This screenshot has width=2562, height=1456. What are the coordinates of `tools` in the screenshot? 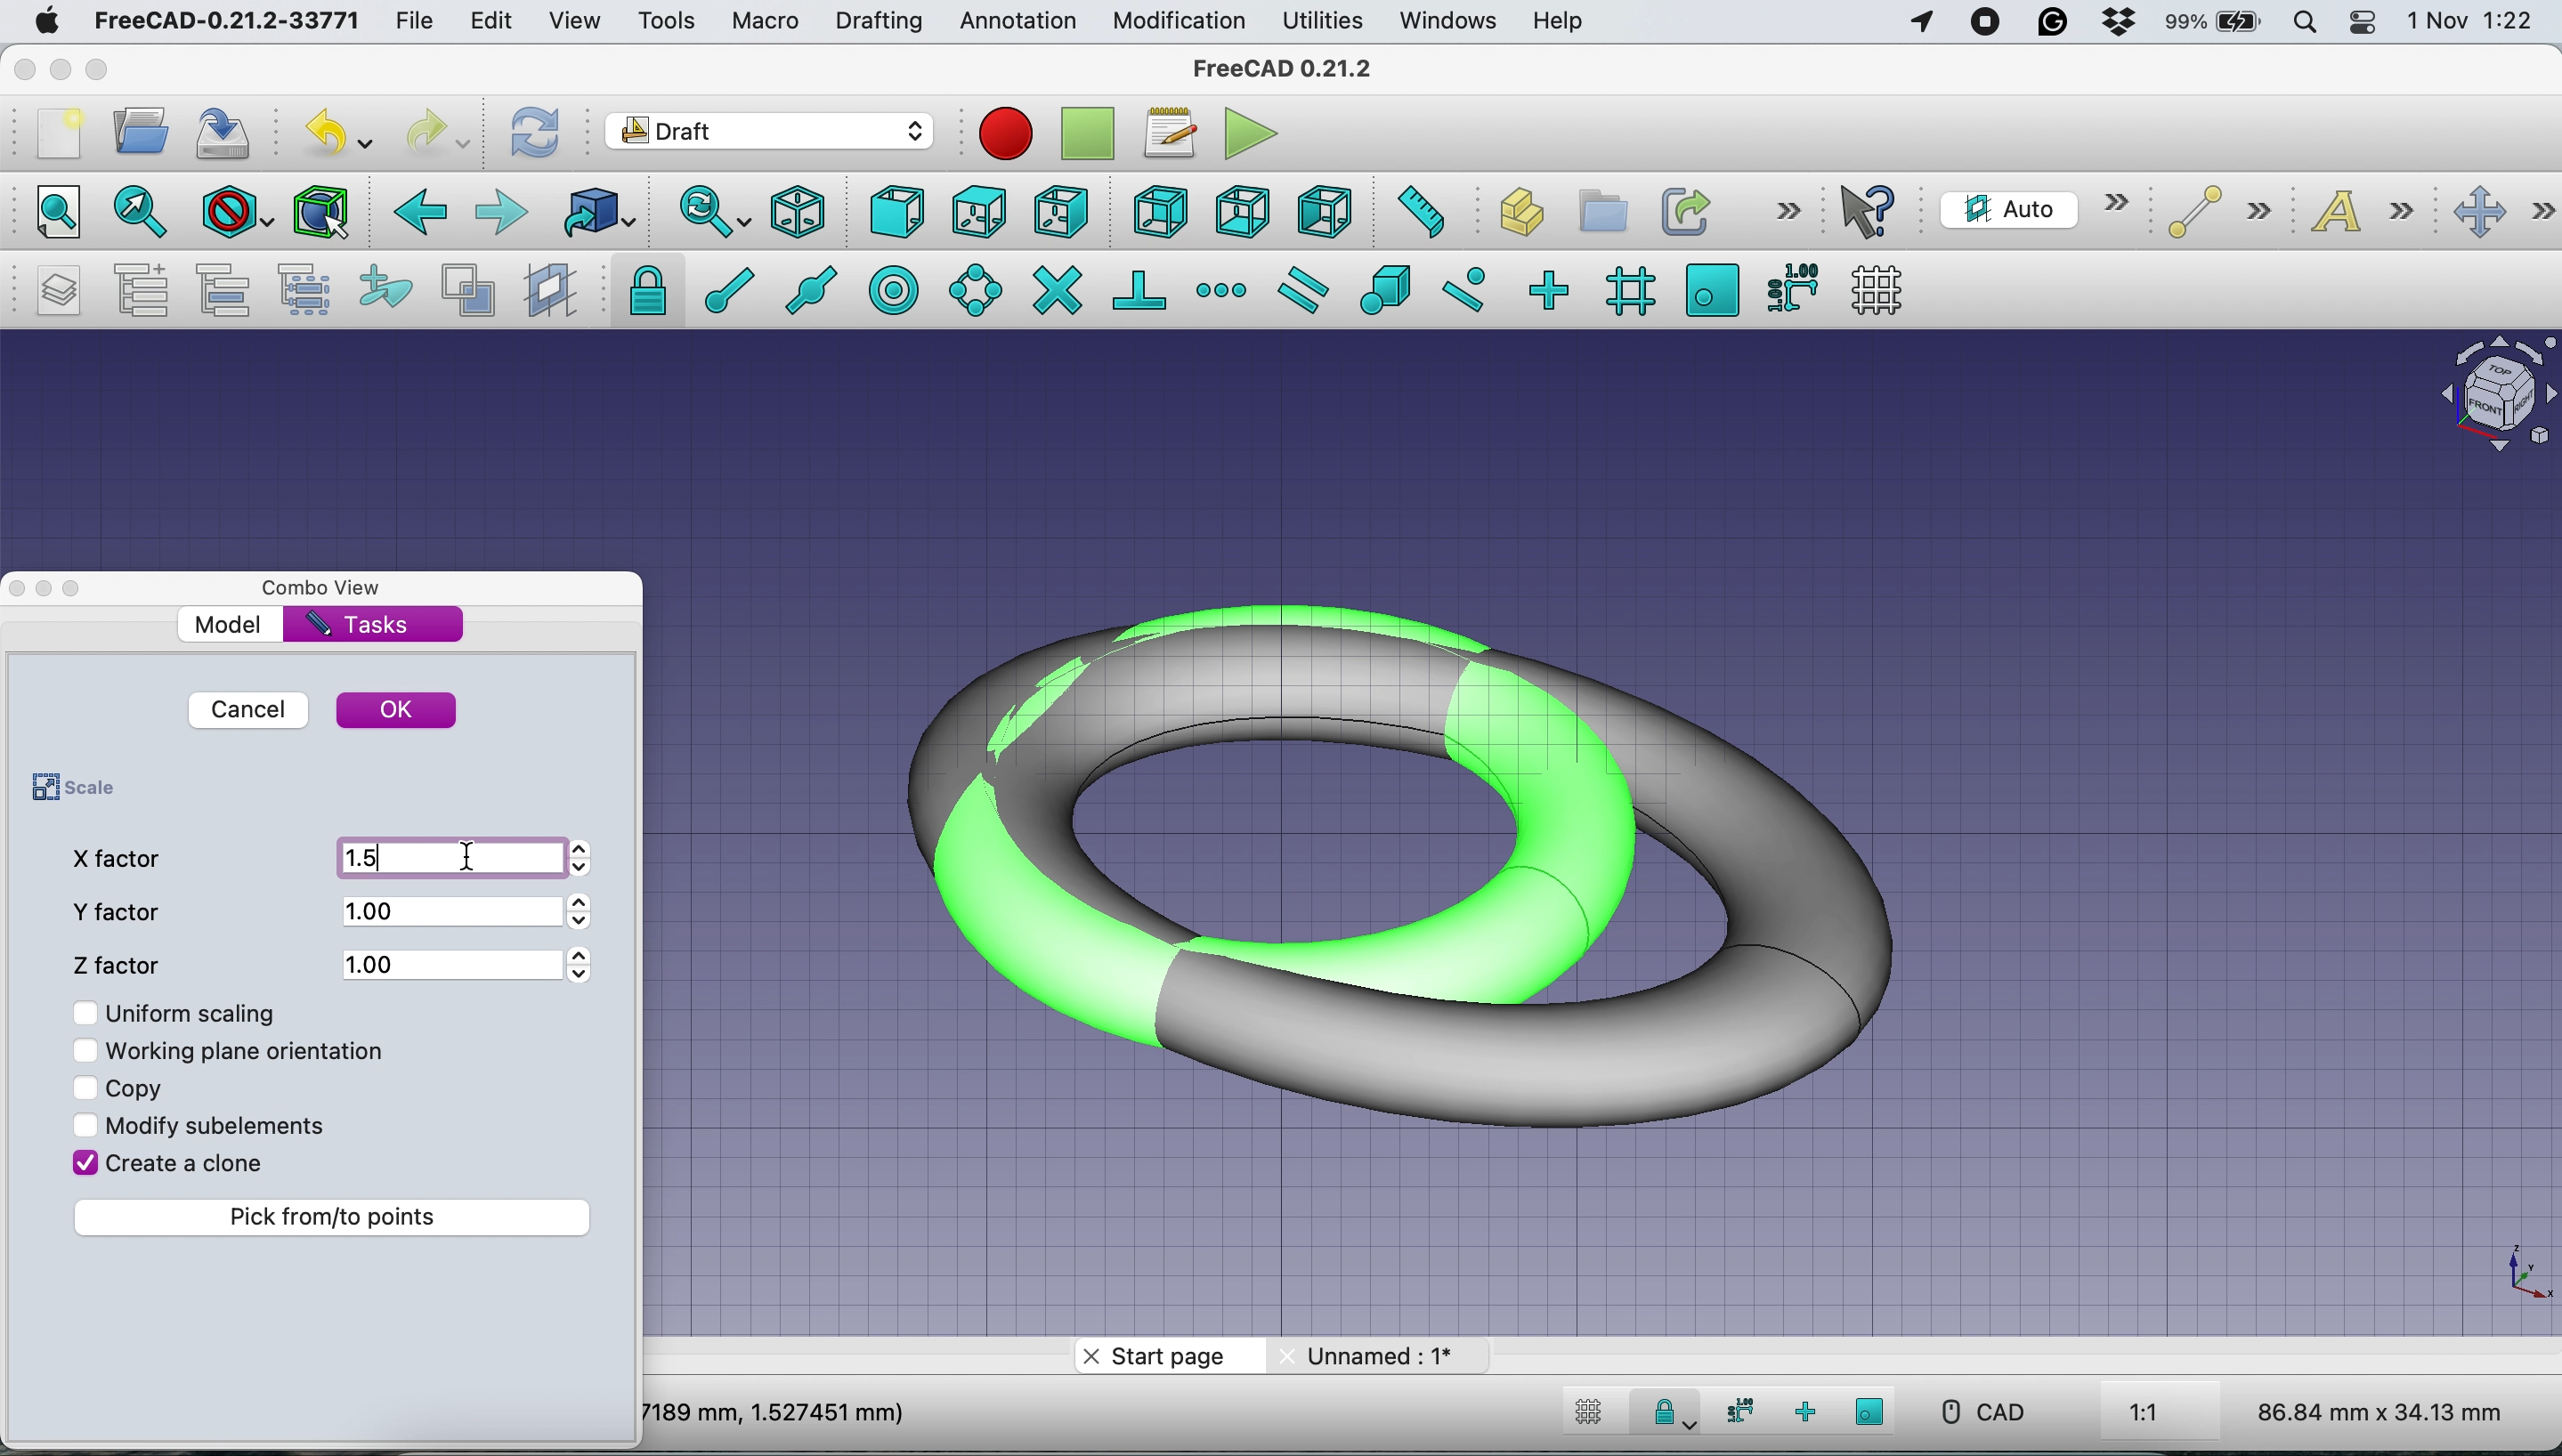 It's located at (660, 19).